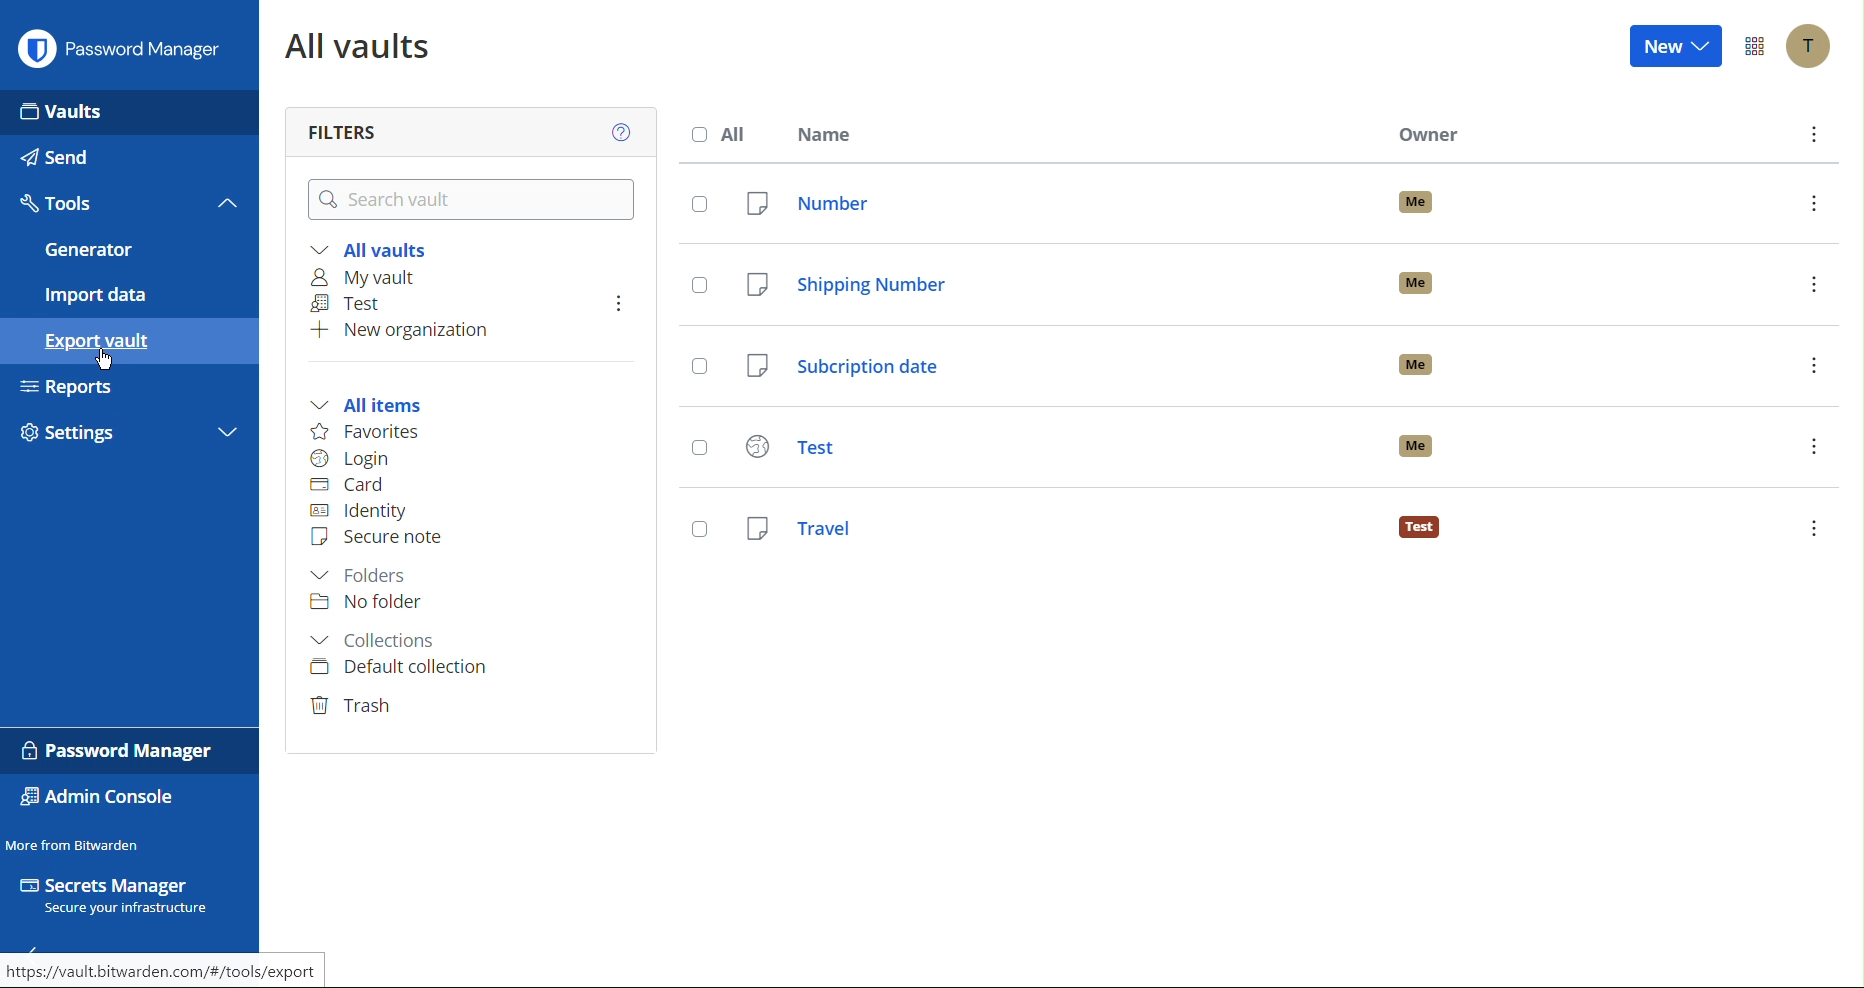  I want to click on Login, so click(355, 458).